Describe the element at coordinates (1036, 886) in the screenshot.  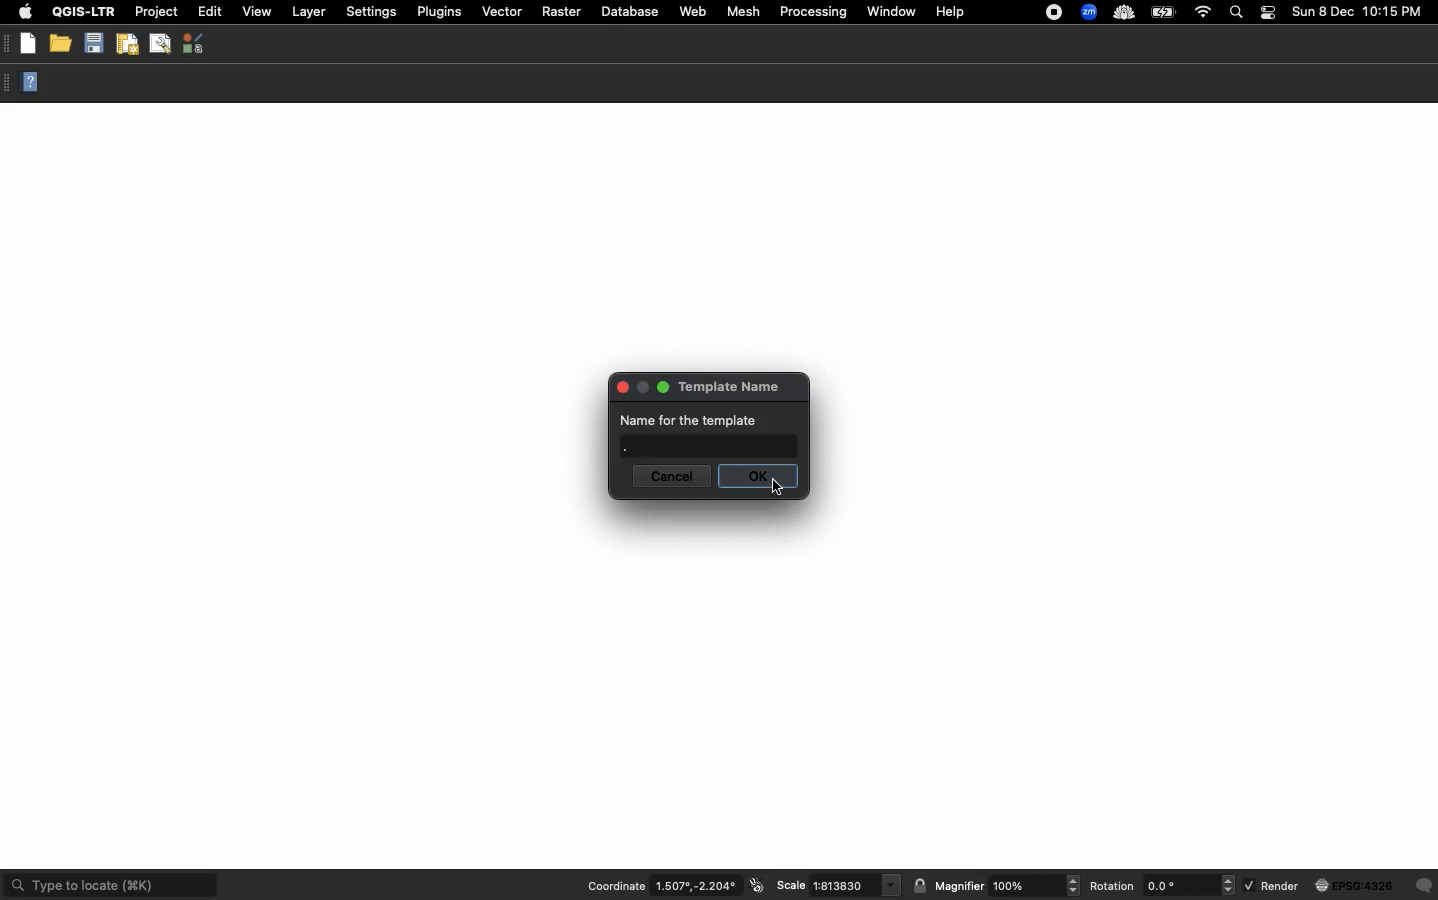
I see `magnifier` at that location.